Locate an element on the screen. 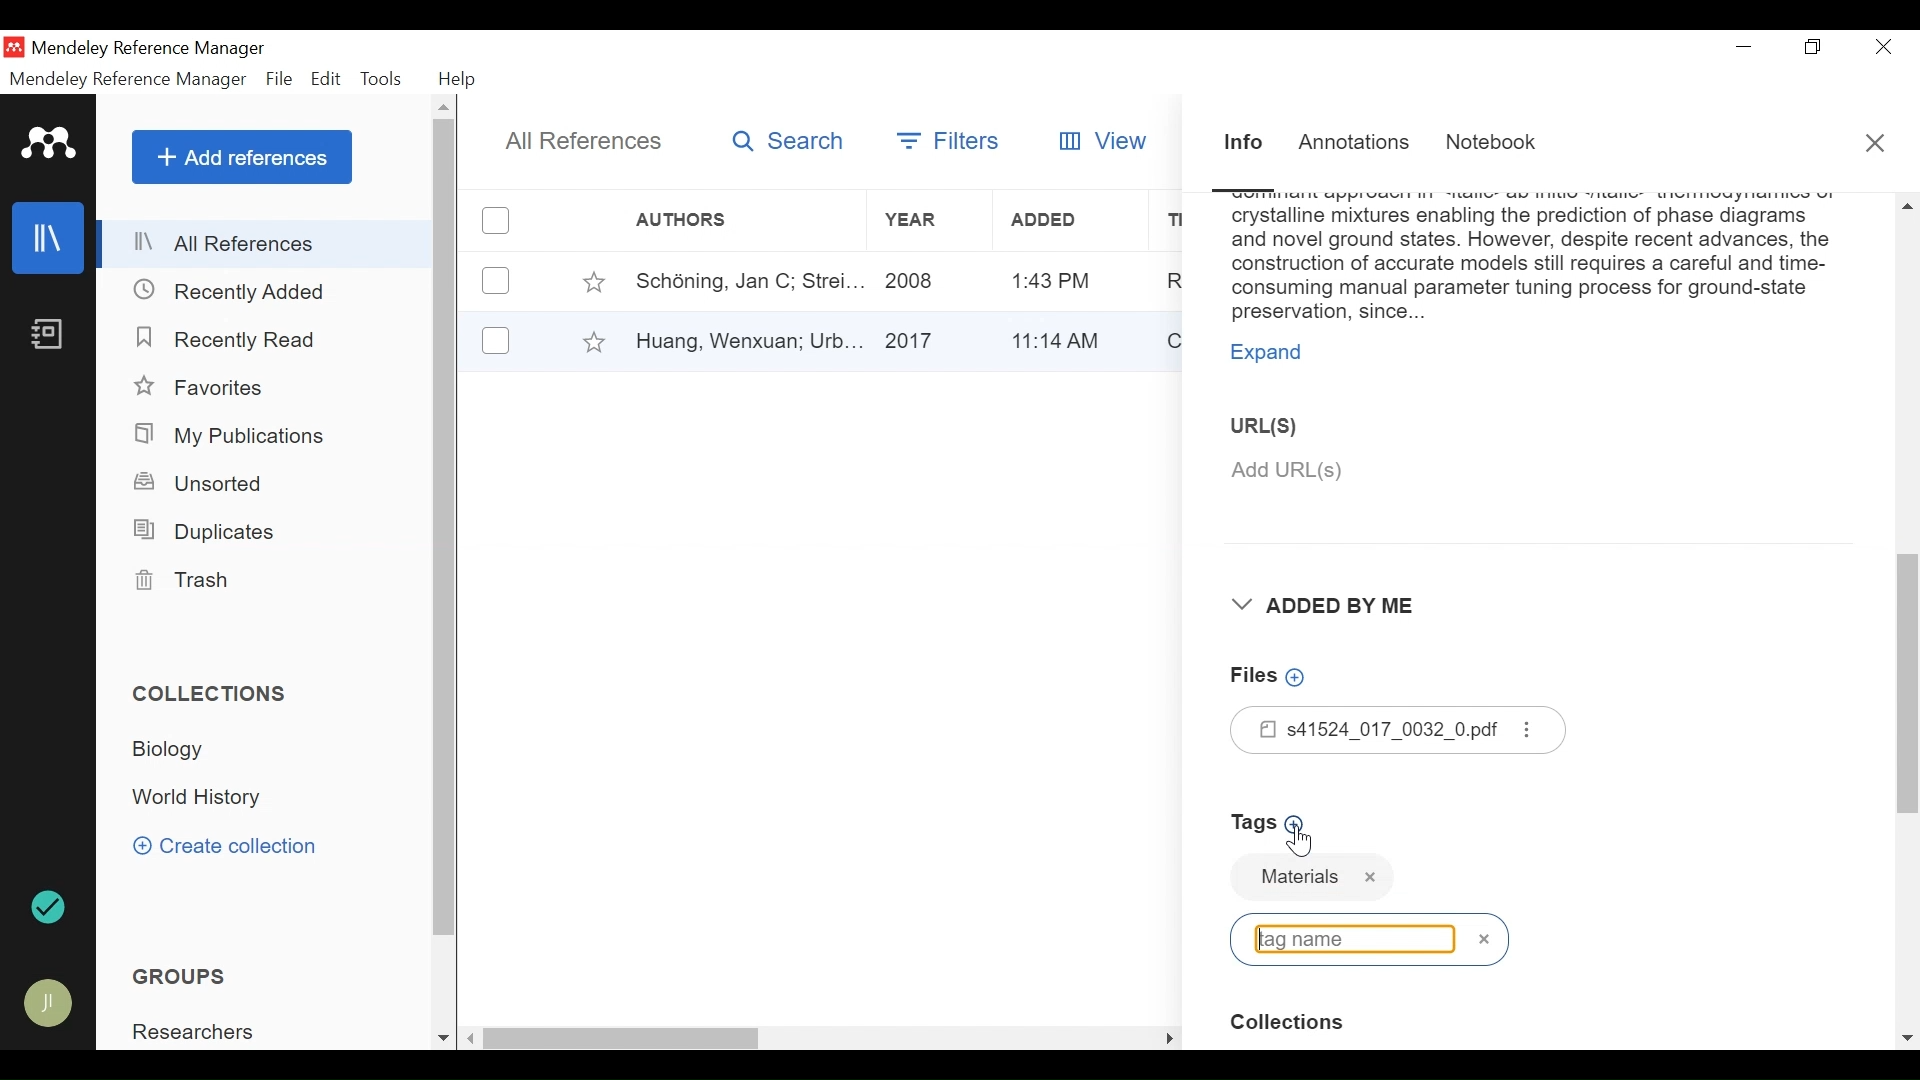 Image resolution: width=1920 pixels, height=1080 pixels. Added is located at coordinates (1065, 221).